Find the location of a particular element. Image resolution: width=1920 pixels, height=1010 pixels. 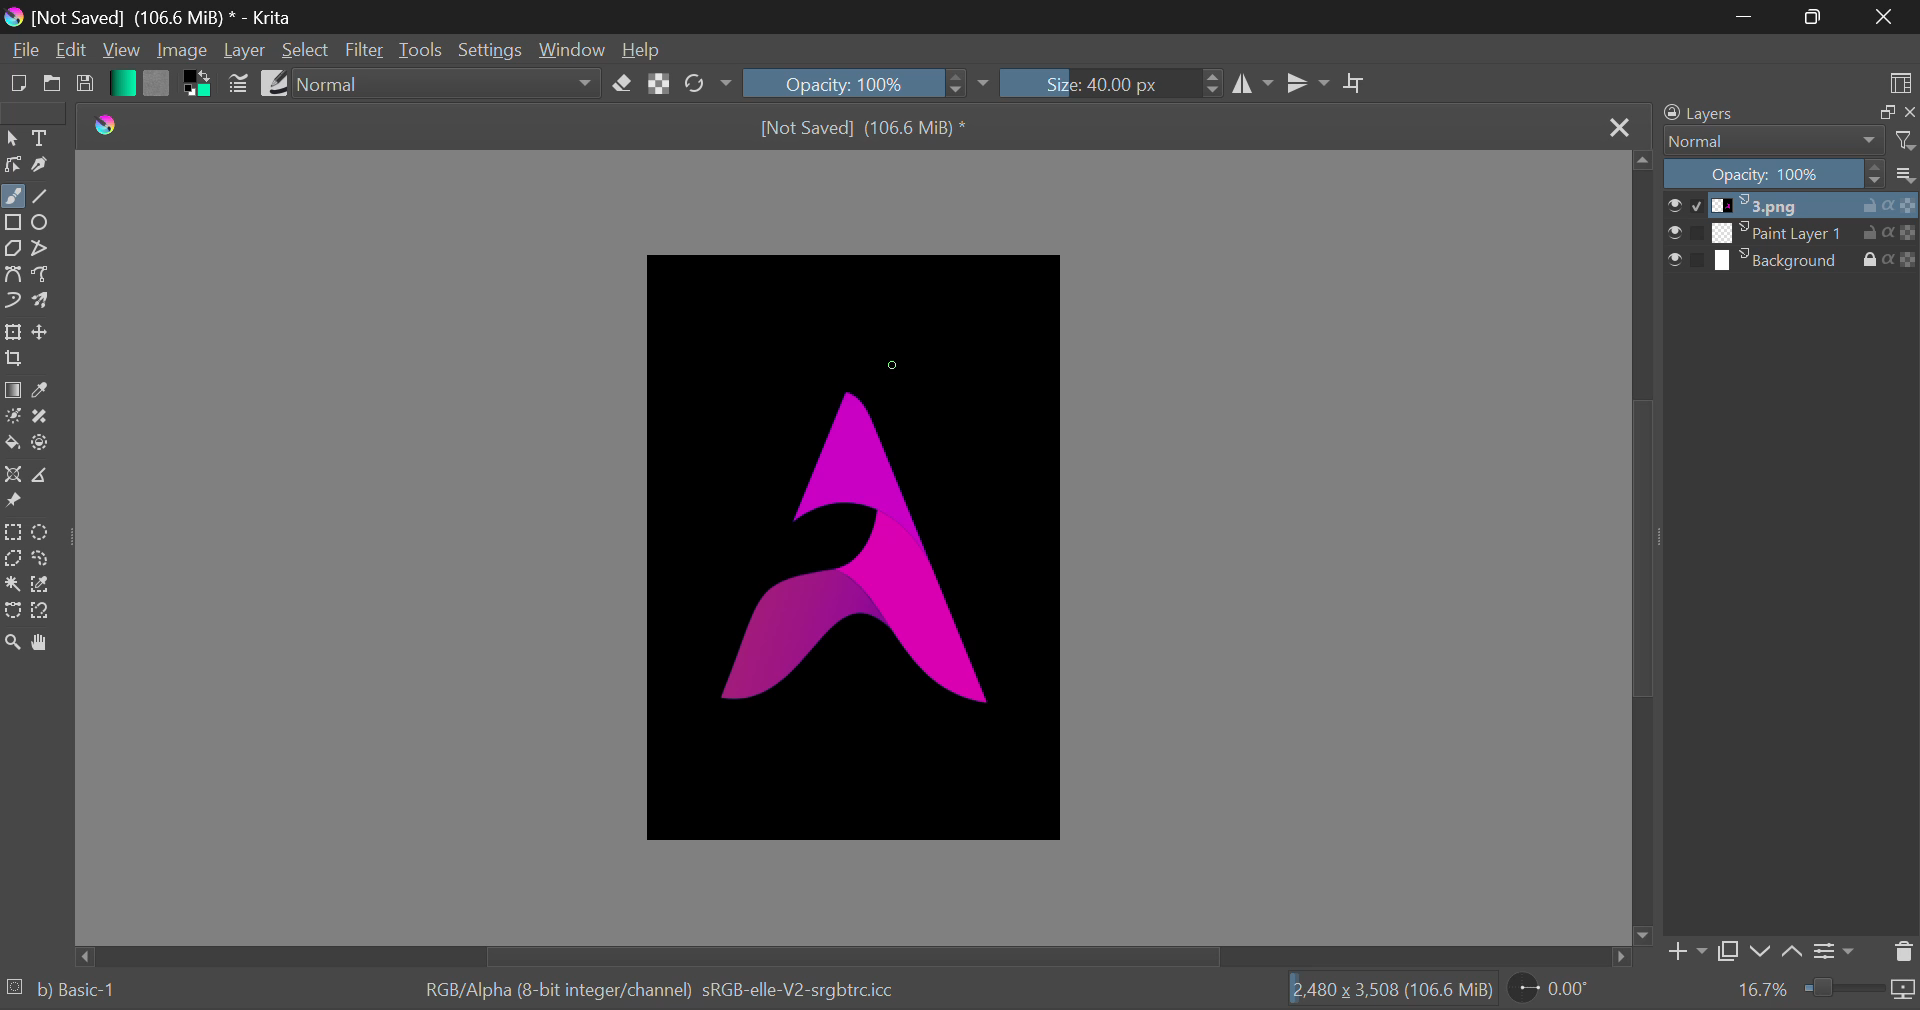

options is located at coordinates (1904, 172).